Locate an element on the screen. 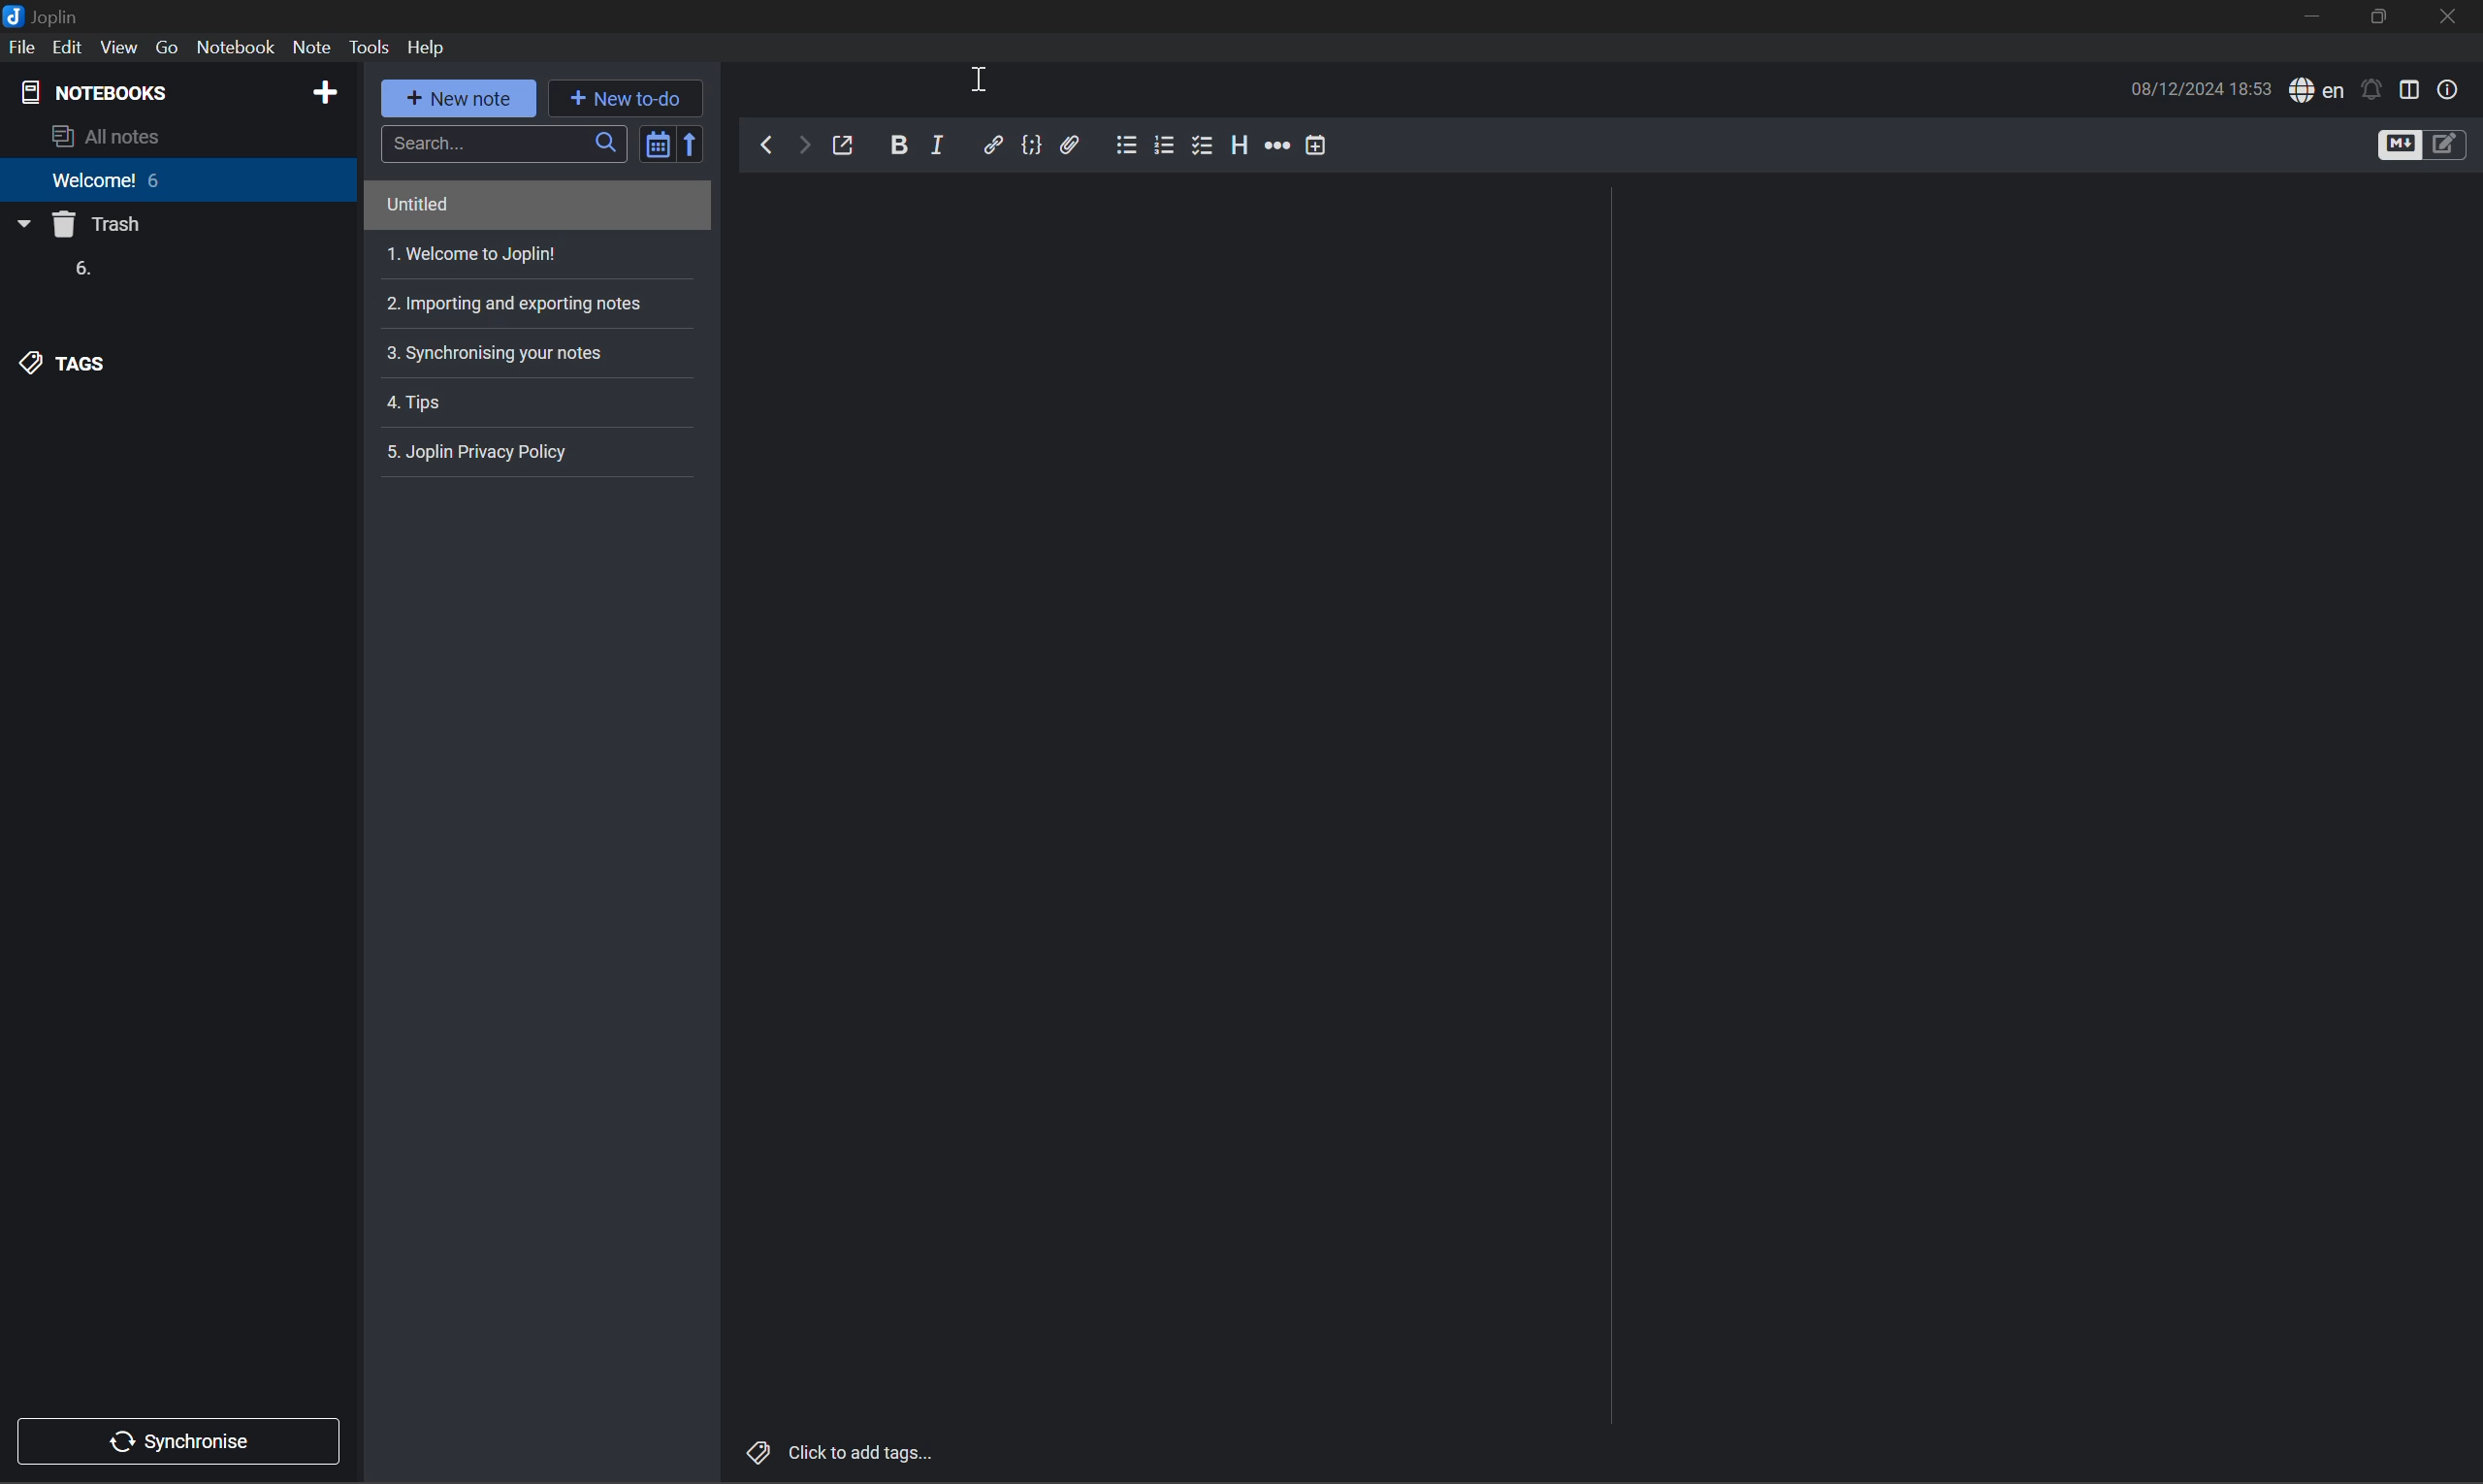 The height and width of the screenshot is (1484, 2483). 08/12/2024 18:53 is located at coordinates (2201, 88).